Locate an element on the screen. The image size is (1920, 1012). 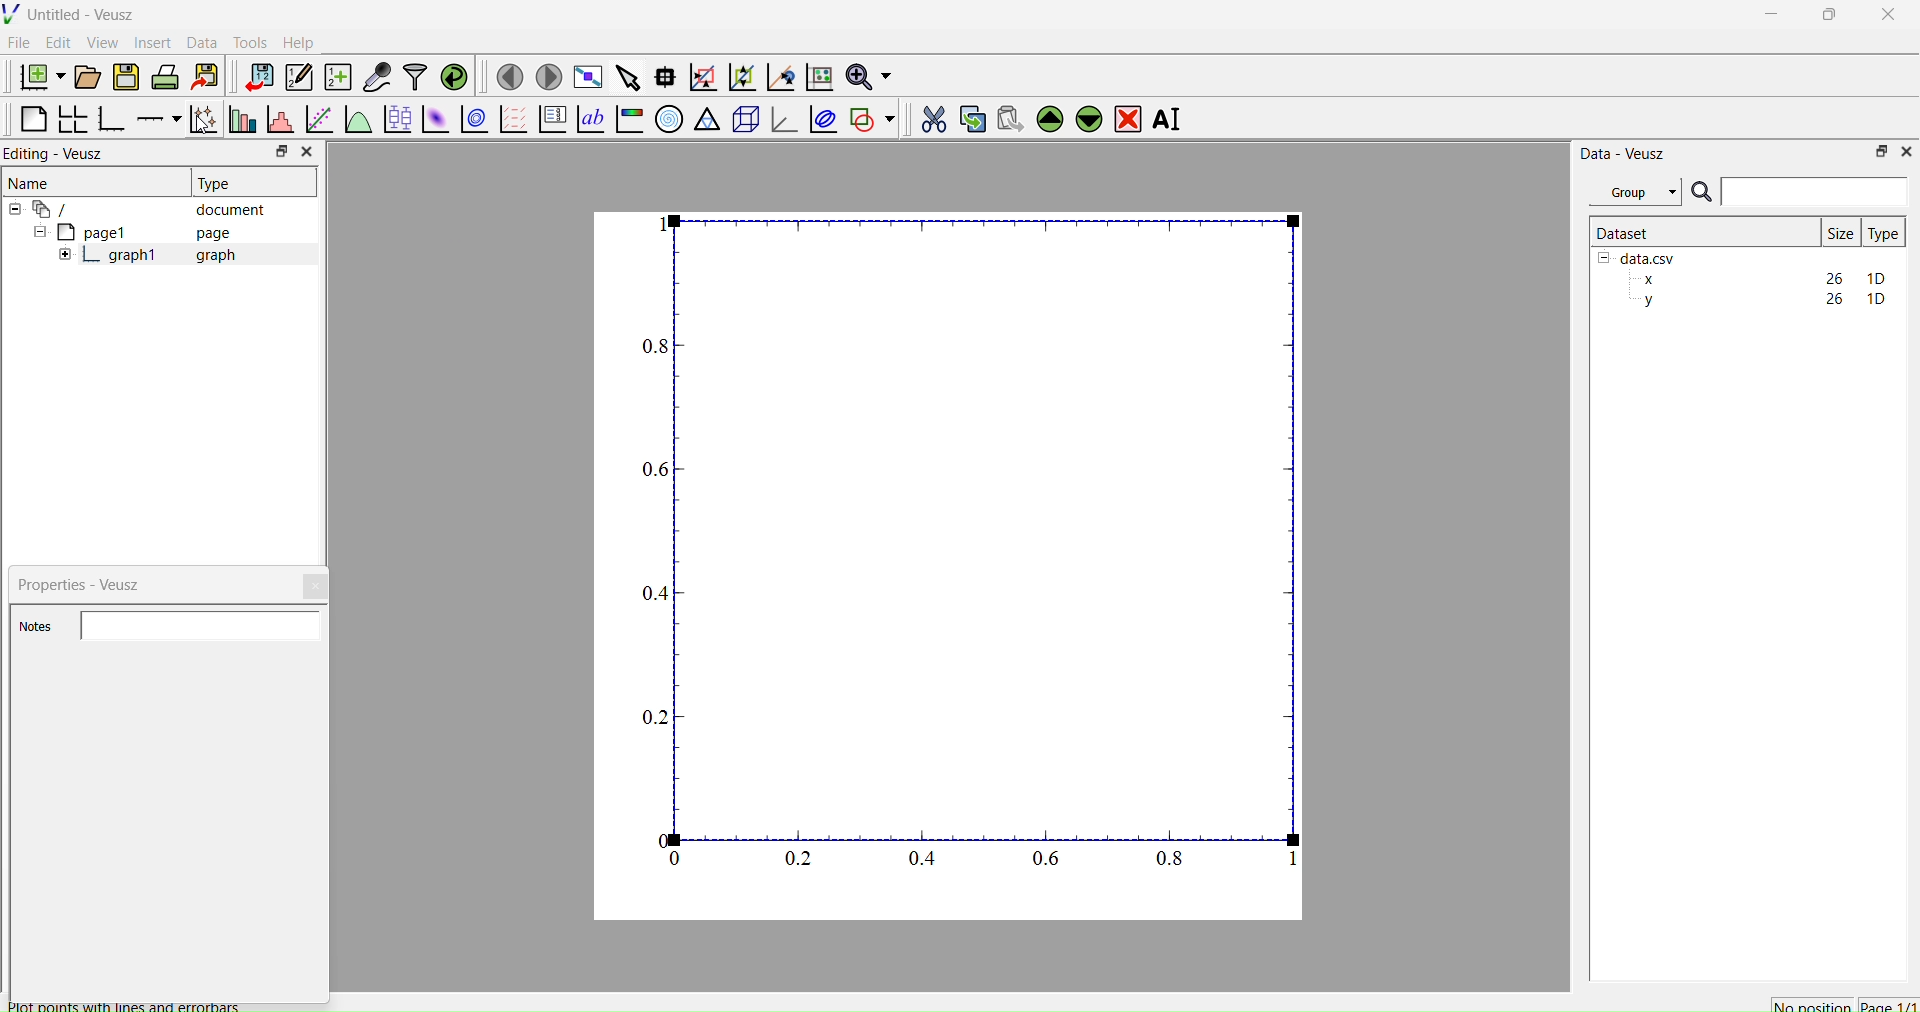
Name is located at coordinates (31, 181).